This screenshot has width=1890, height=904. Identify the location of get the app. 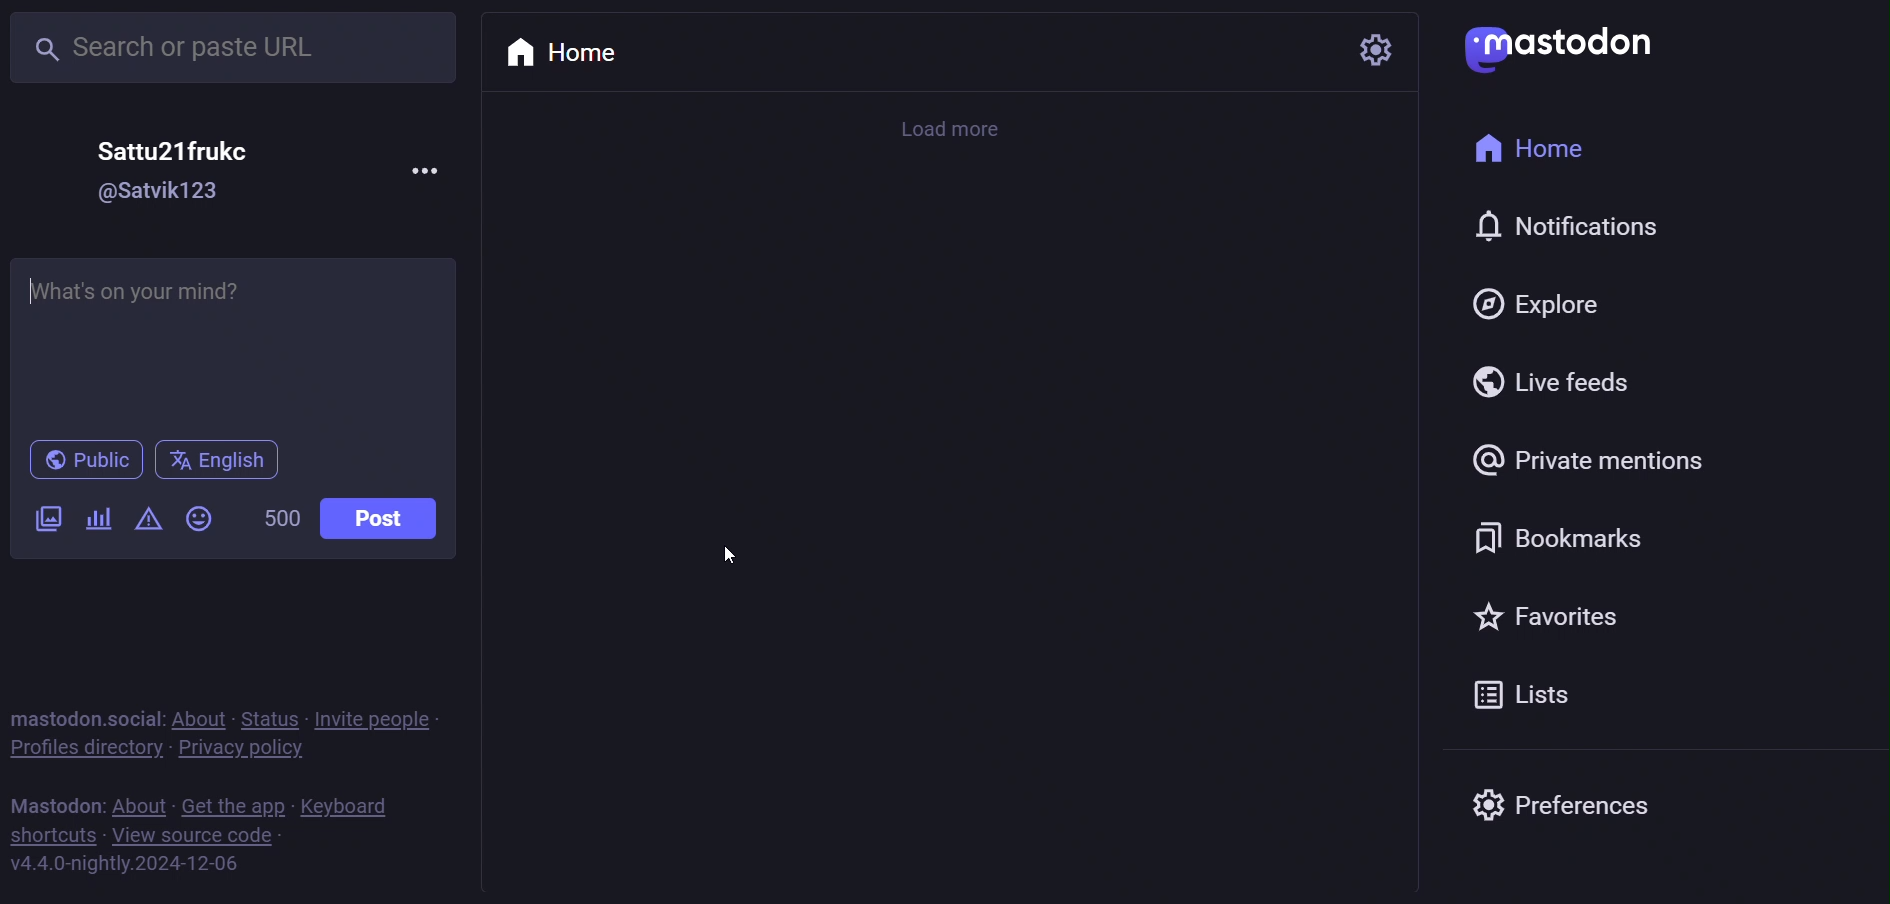
(234, 805).